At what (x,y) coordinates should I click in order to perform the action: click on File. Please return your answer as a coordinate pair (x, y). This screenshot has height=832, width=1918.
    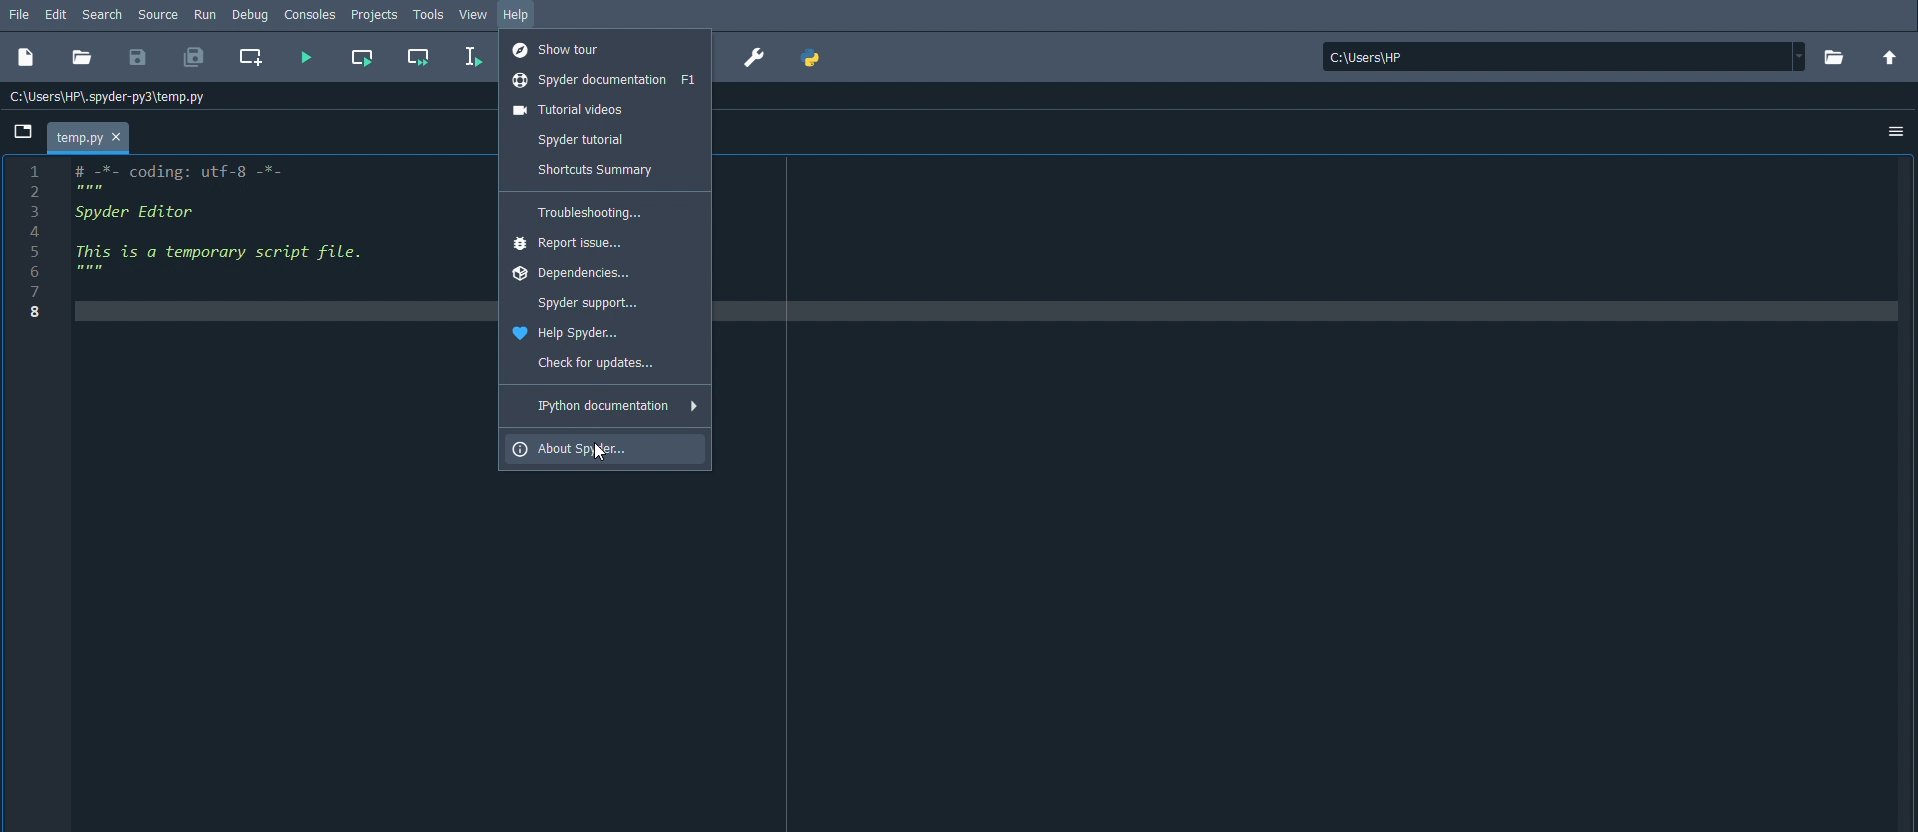
    Looking at the image, I should click on (17, 15).